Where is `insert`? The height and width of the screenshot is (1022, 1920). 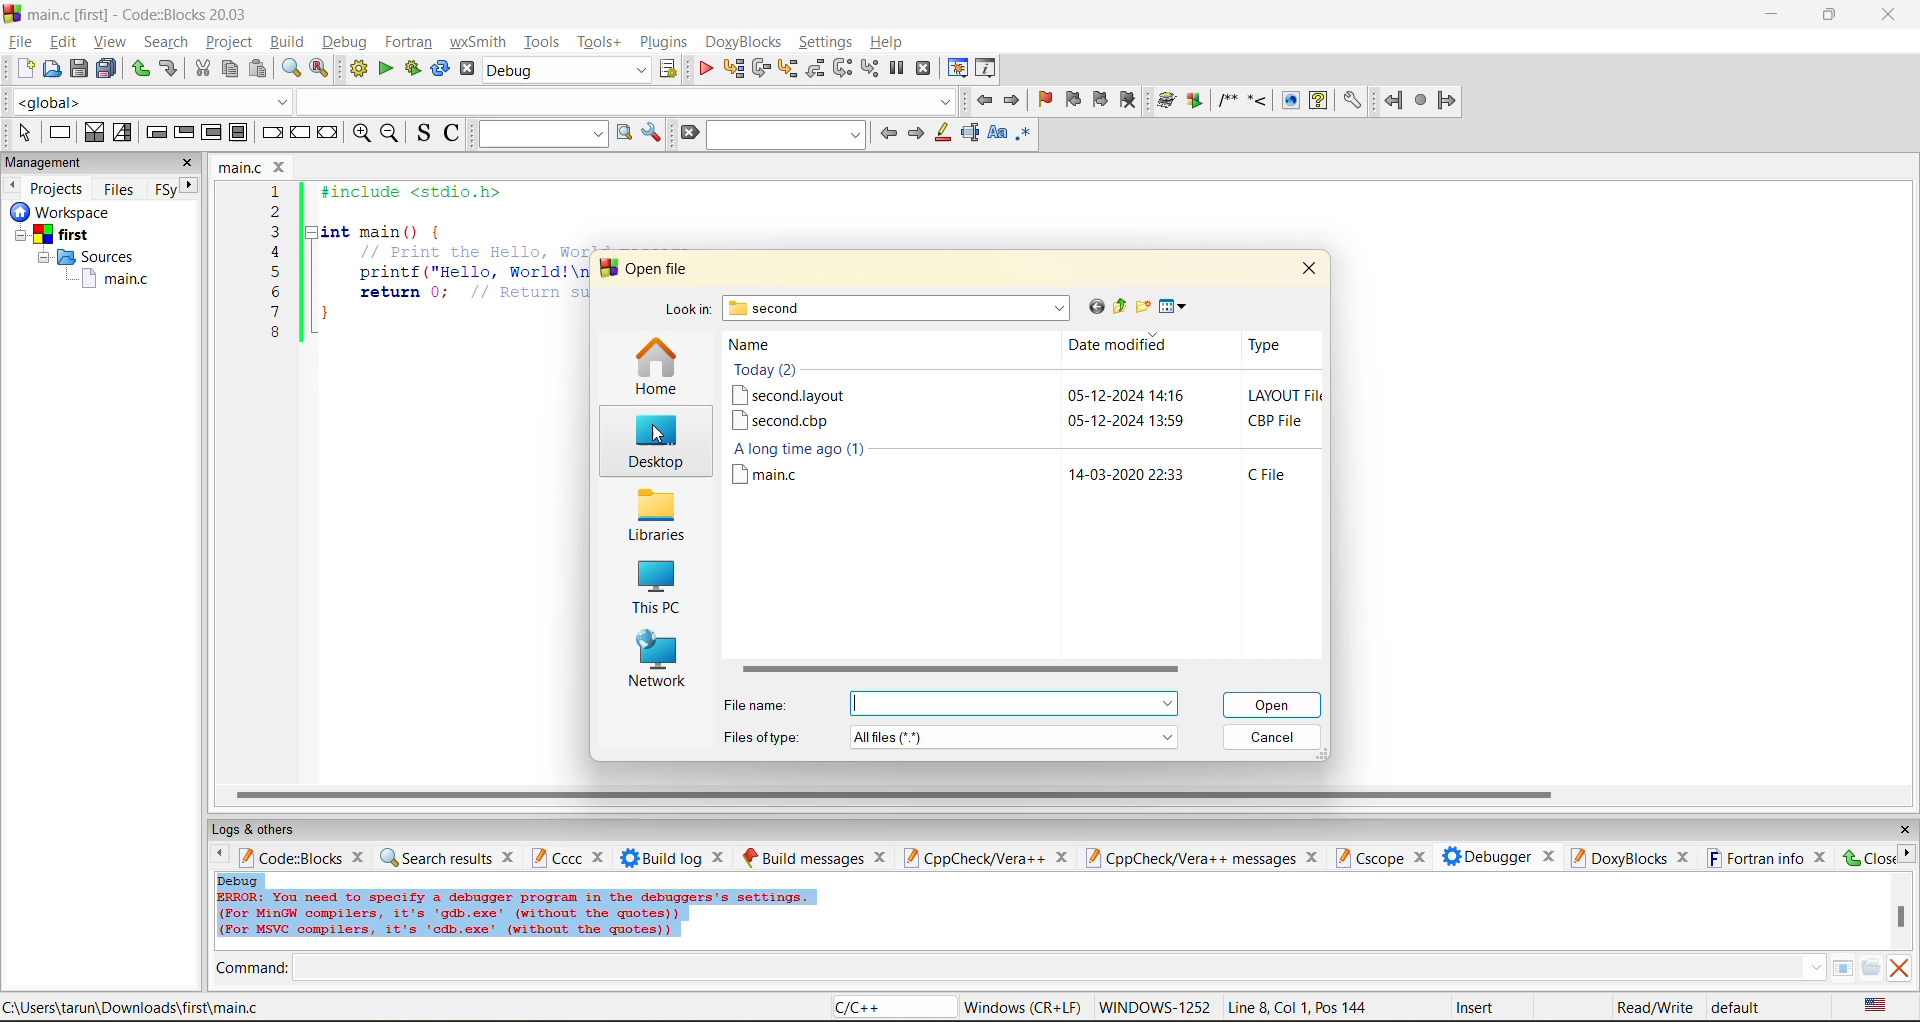 insert is located at coordinates (1479, 1007).